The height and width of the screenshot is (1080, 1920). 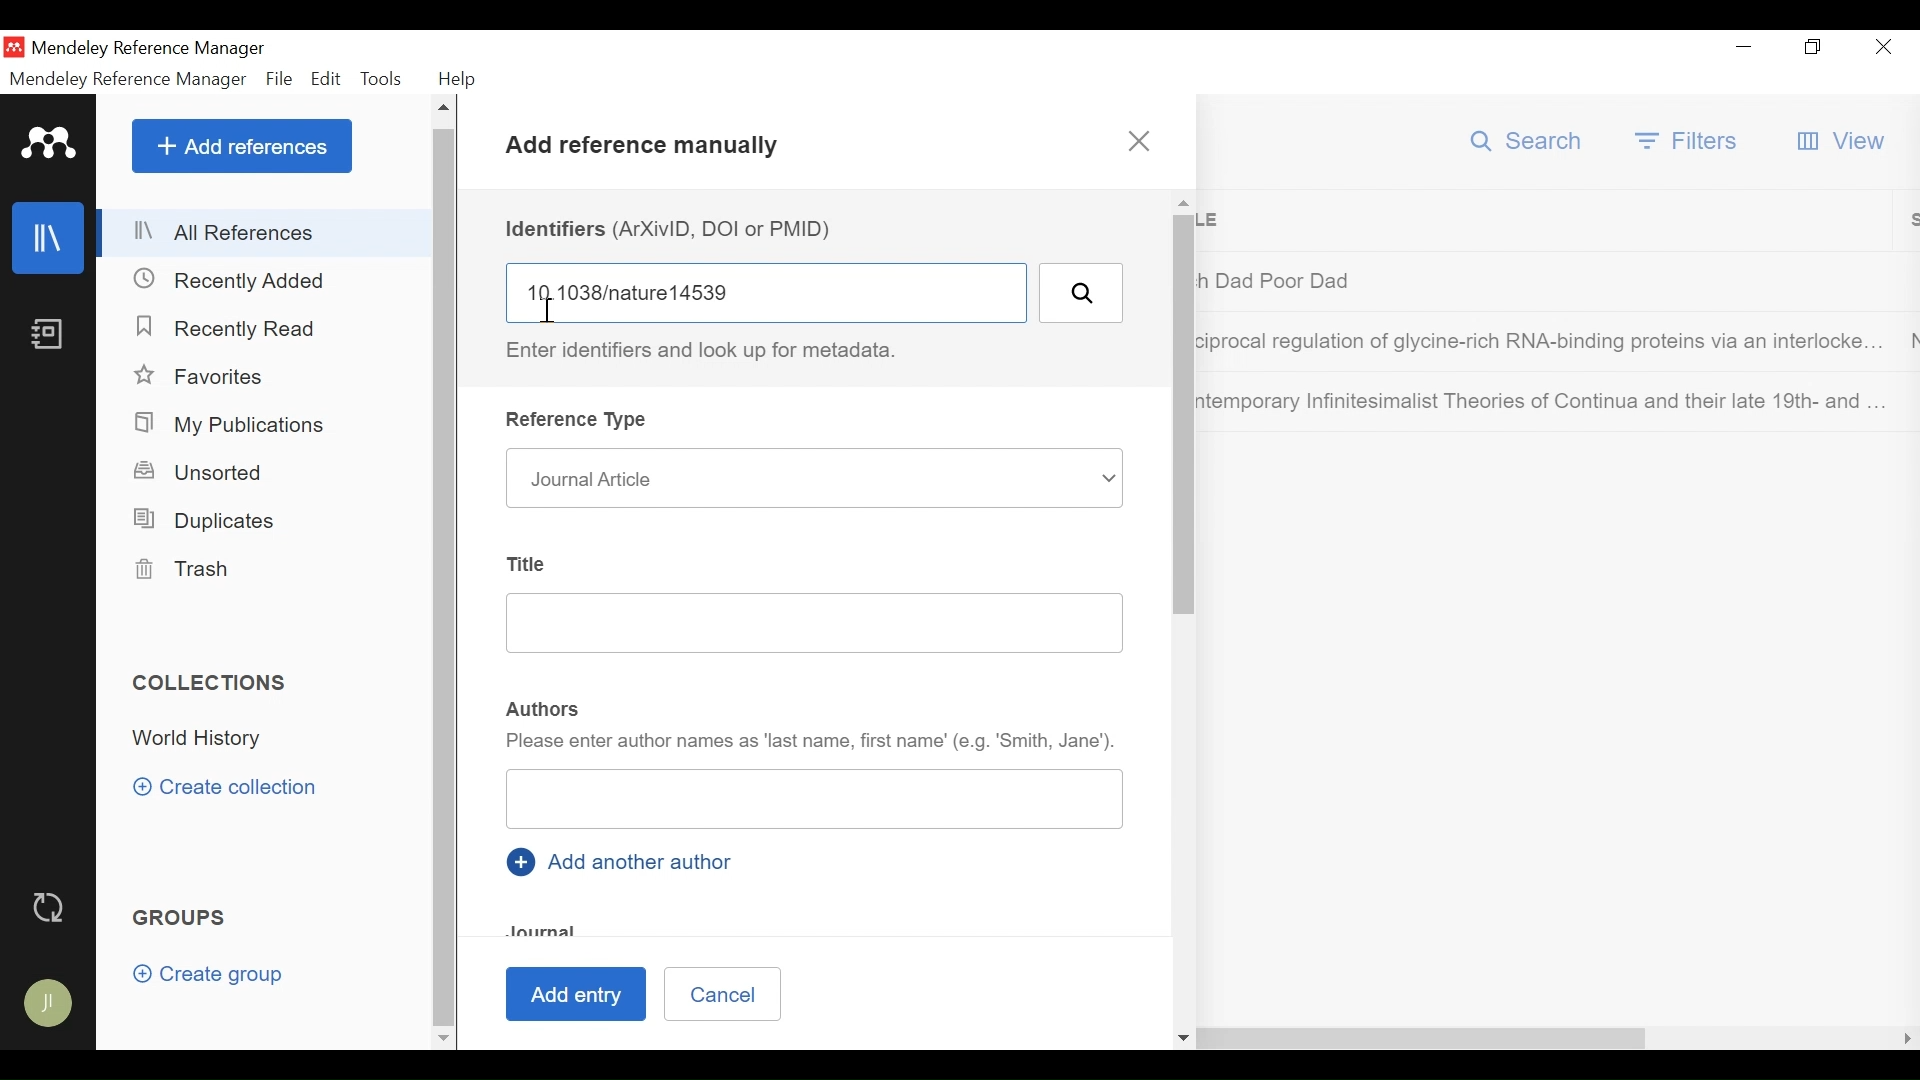 I want to click on Add References, so click(x=242, y=147).